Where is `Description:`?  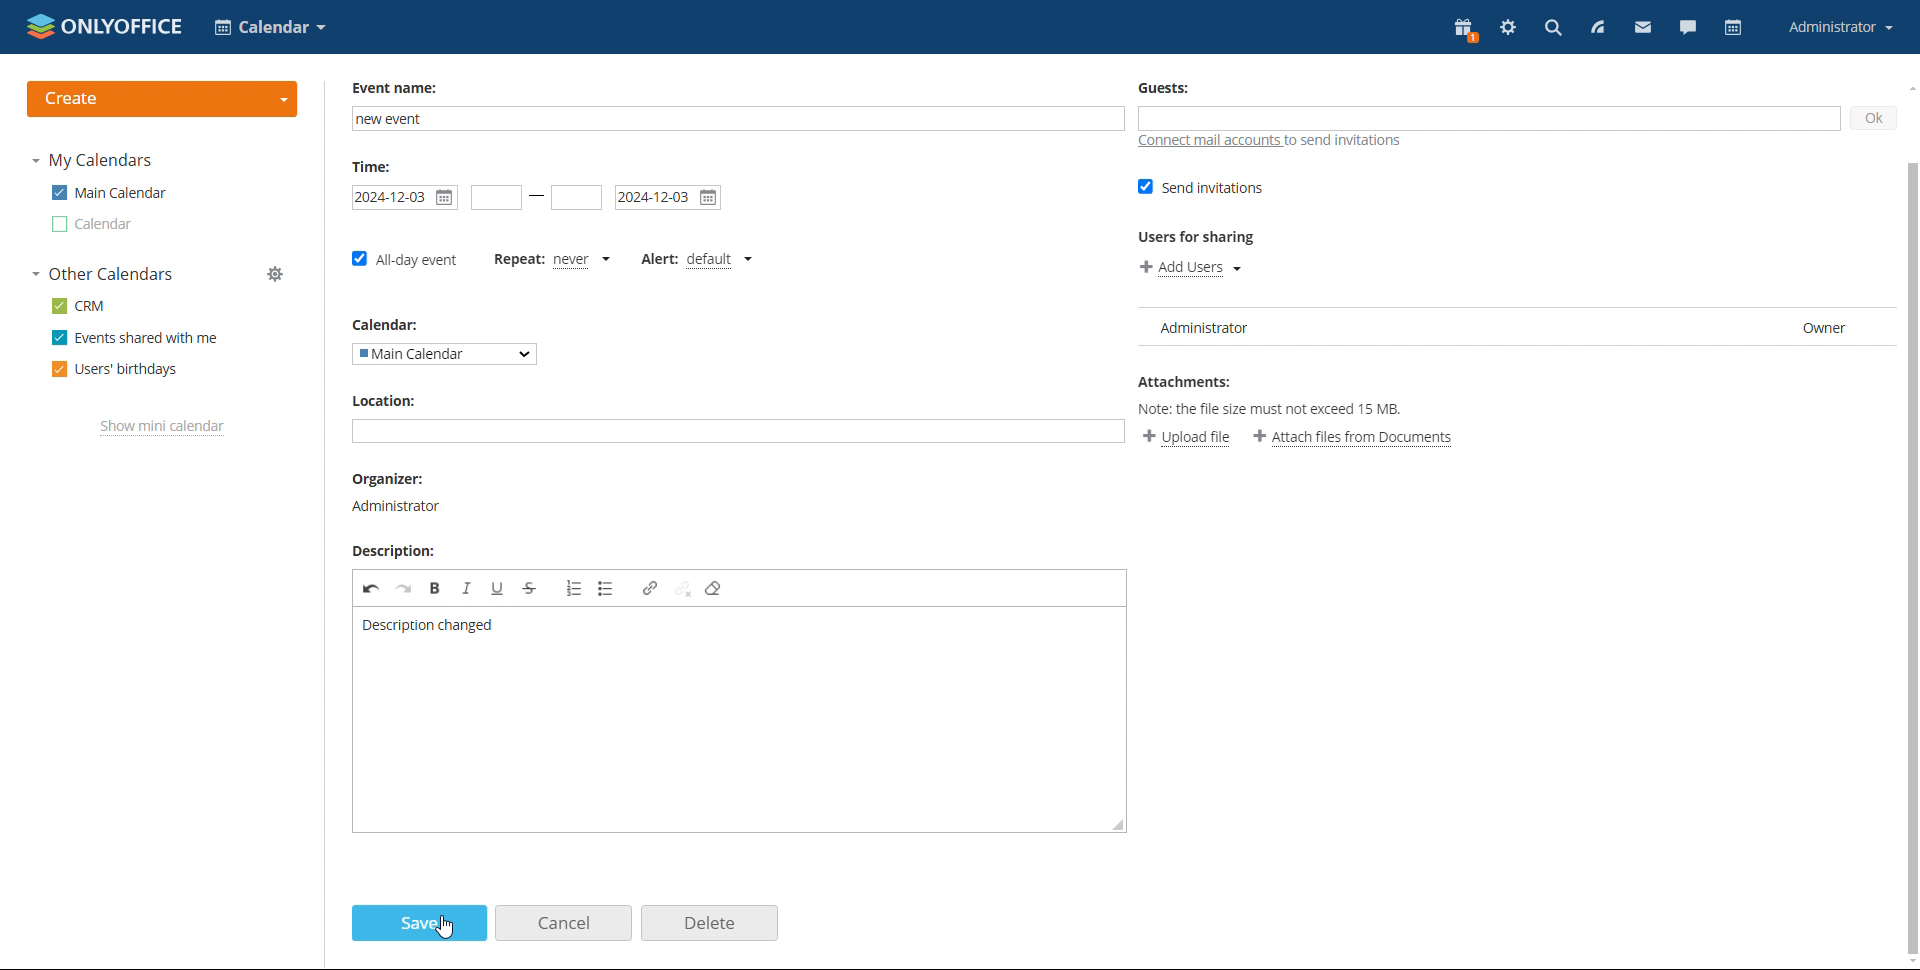
Description: is located at coordinates (393, 552).